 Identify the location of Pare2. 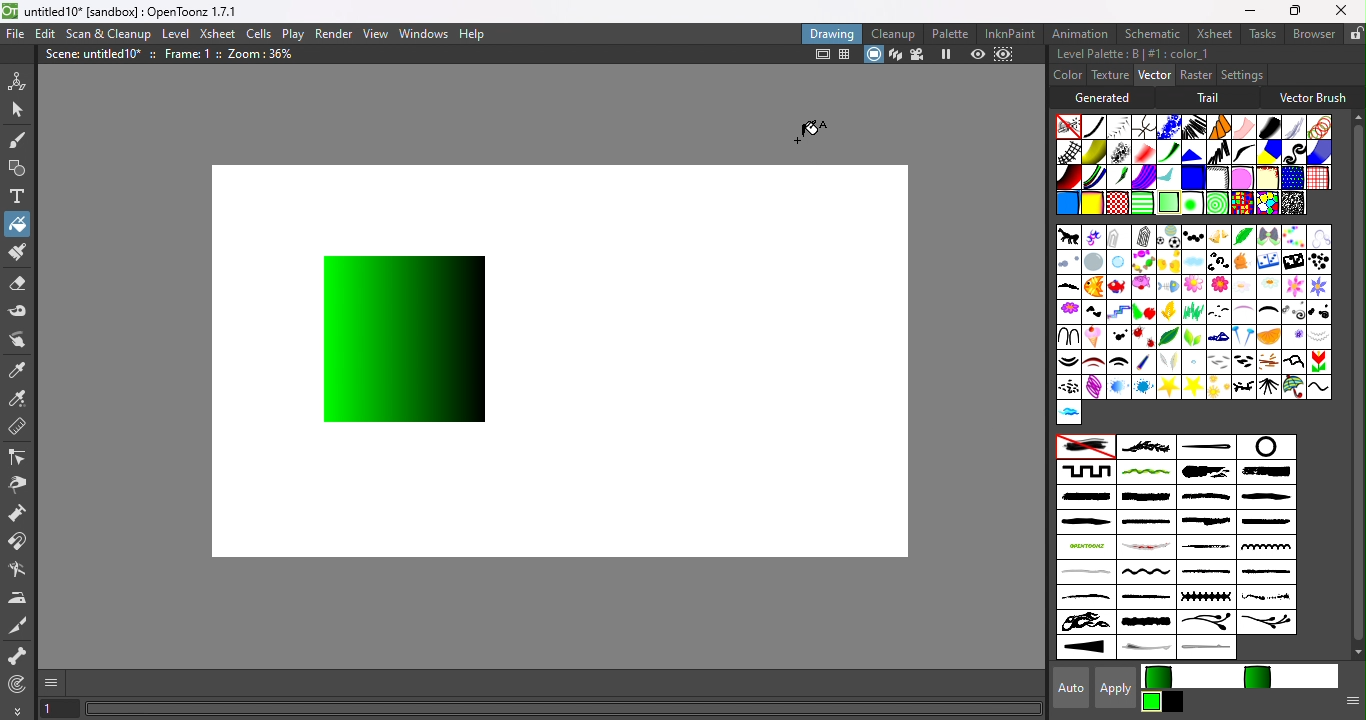
(1117, 361).